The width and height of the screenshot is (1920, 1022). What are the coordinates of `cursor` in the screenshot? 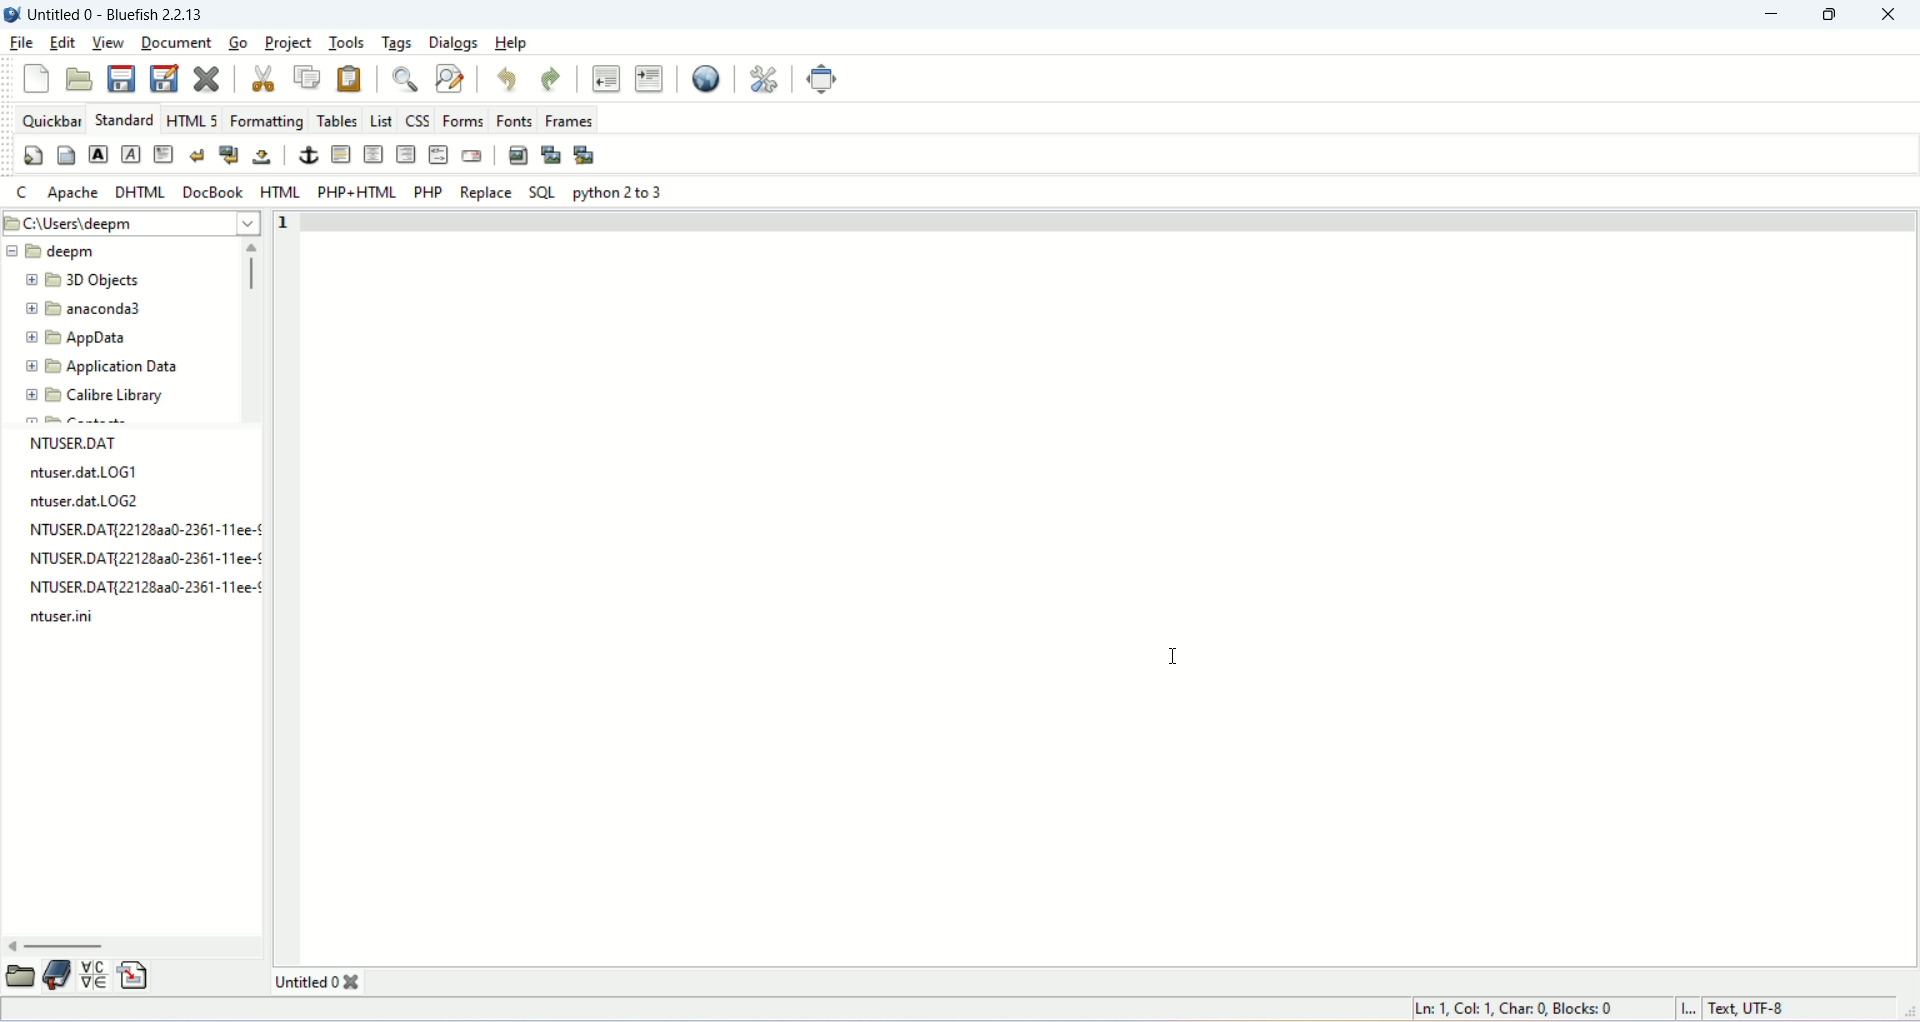 It's located at (1173, 660).